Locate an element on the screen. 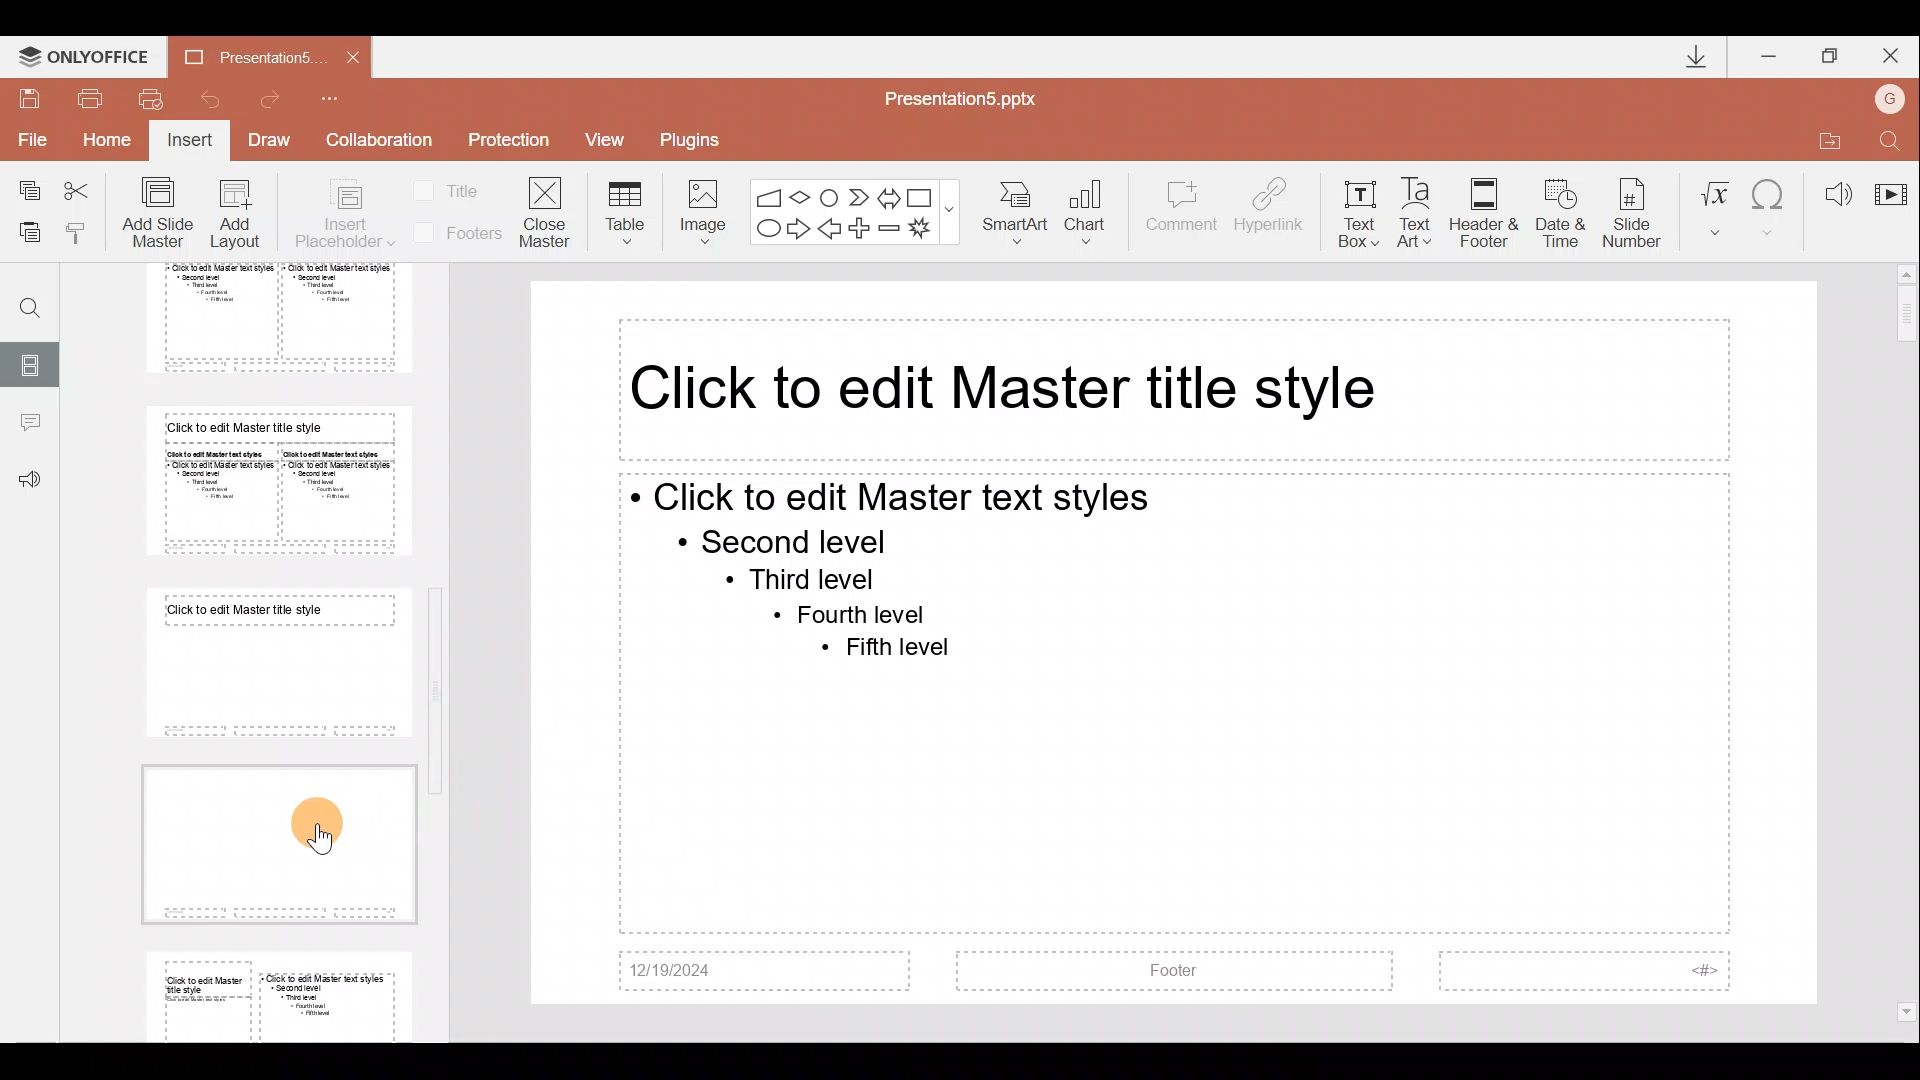 This screenshot has width=1920, height=1080. Header & footer is located at coordinates (1483, 212).